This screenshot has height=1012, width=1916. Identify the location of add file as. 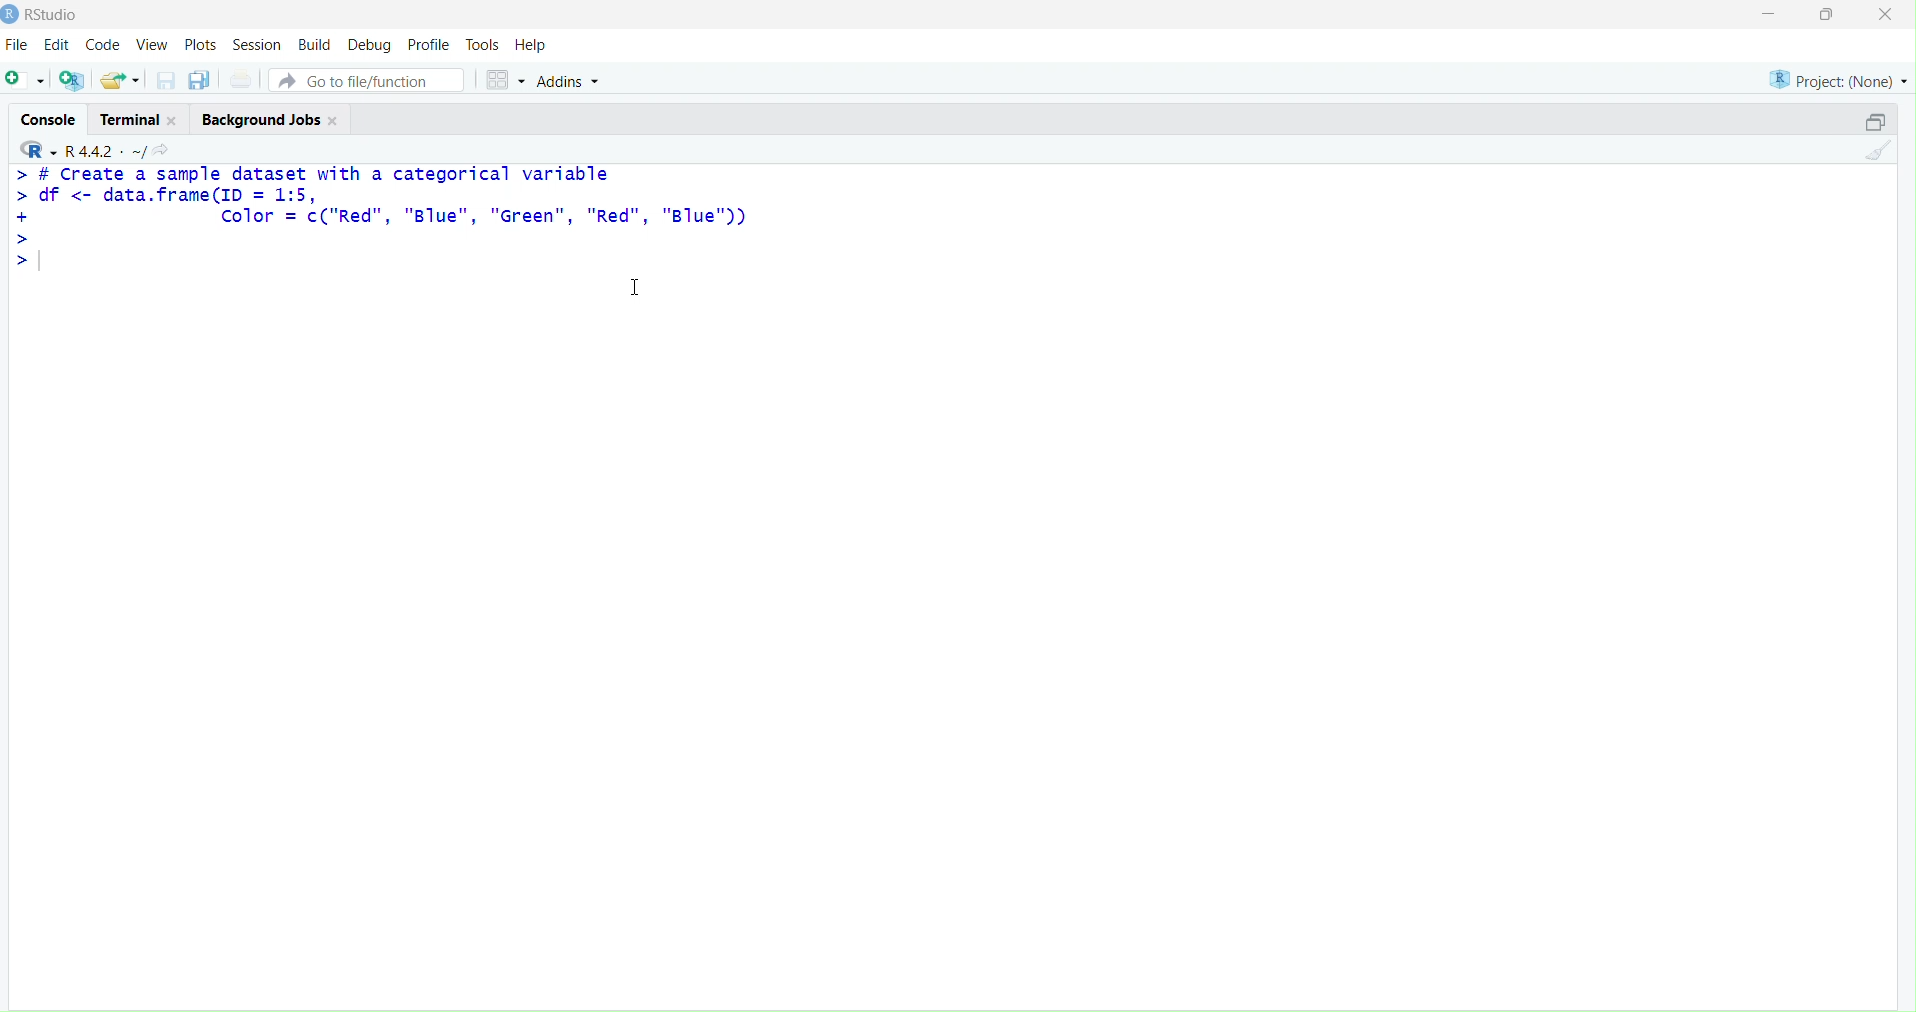
(28, 80).